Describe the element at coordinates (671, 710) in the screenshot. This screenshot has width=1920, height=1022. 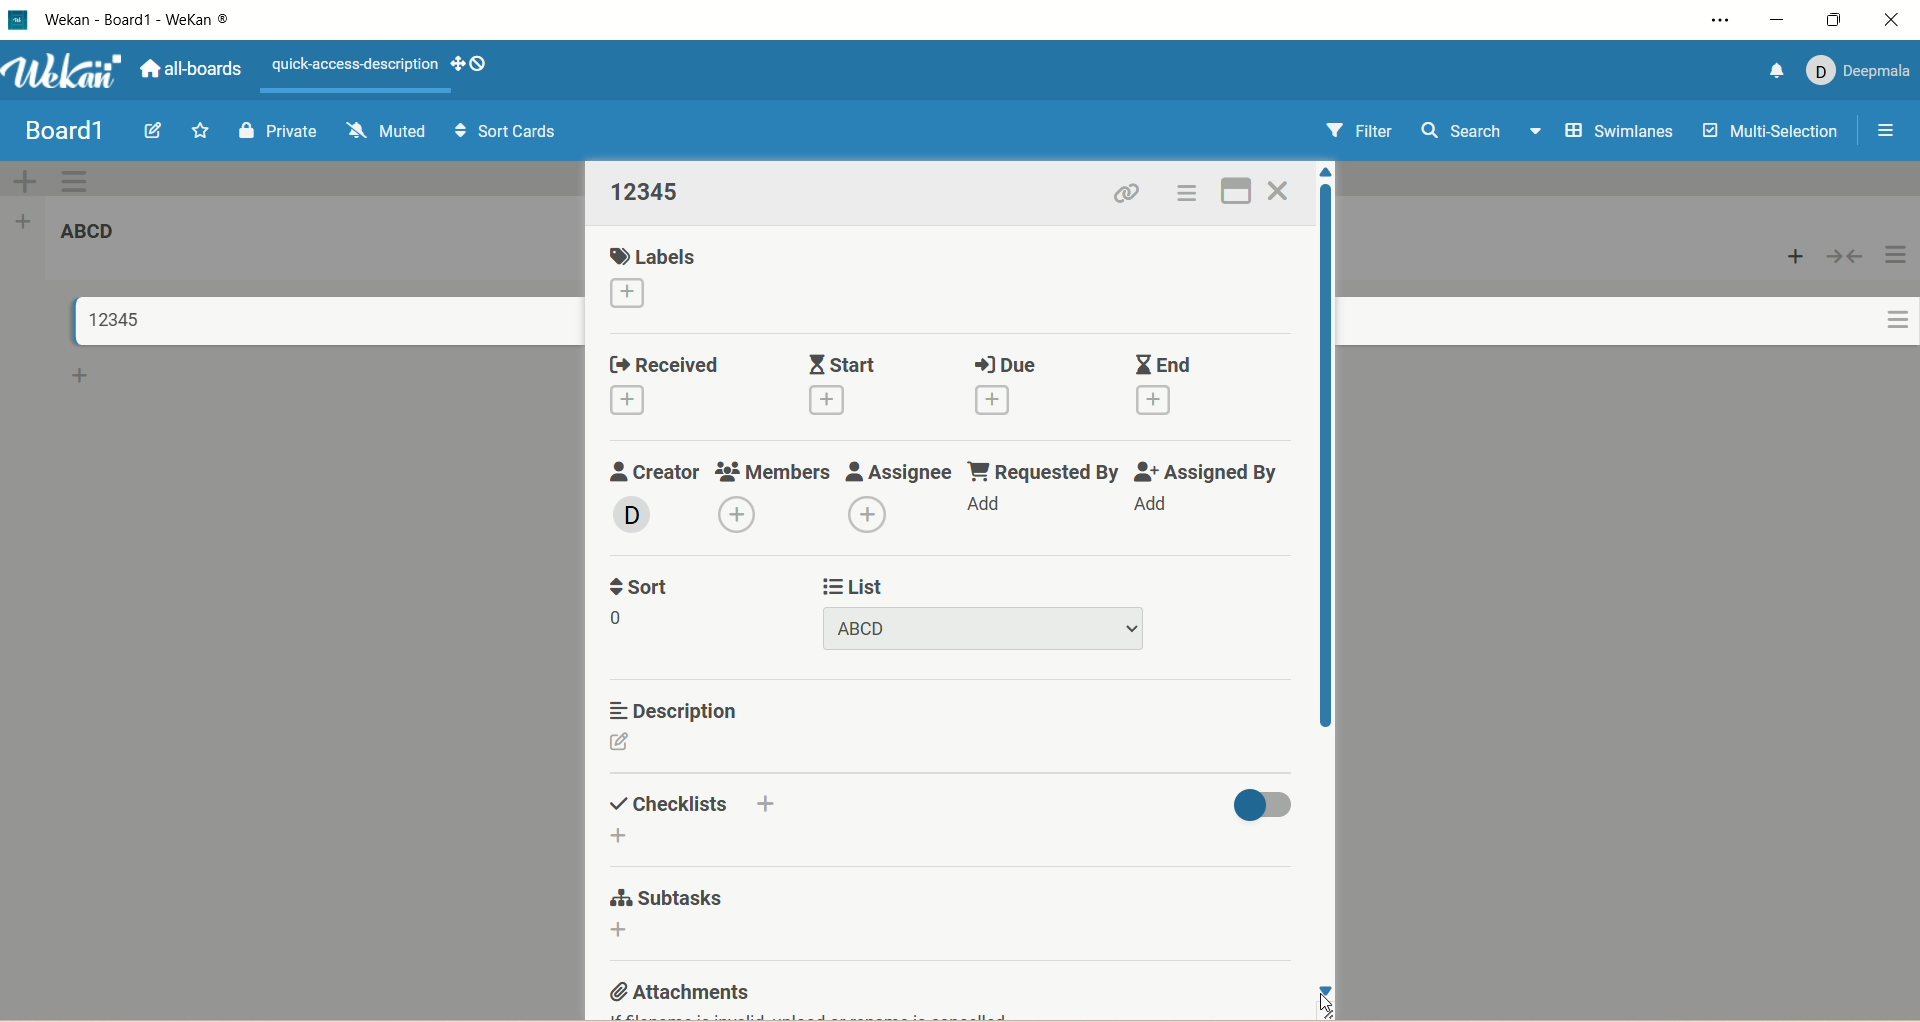
I see `description` at that location.